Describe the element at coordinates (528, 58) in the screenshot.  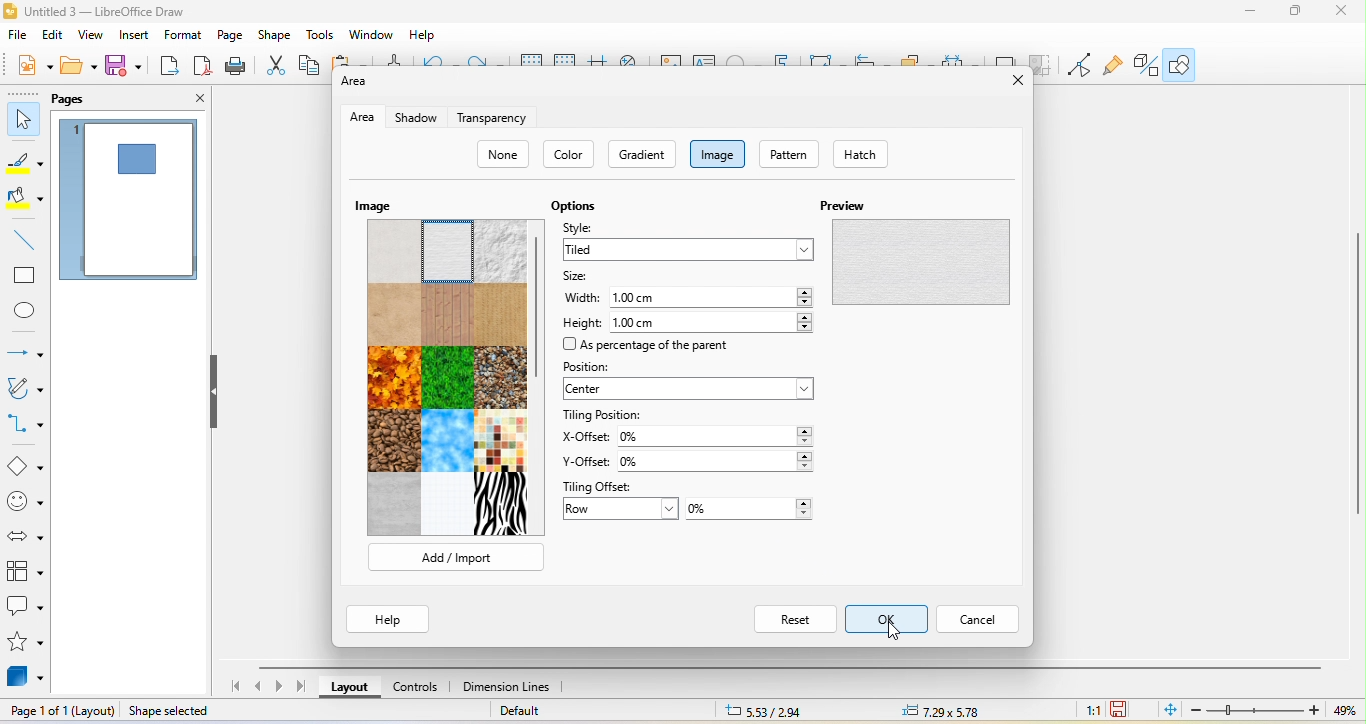
I see `display grid` at that location.